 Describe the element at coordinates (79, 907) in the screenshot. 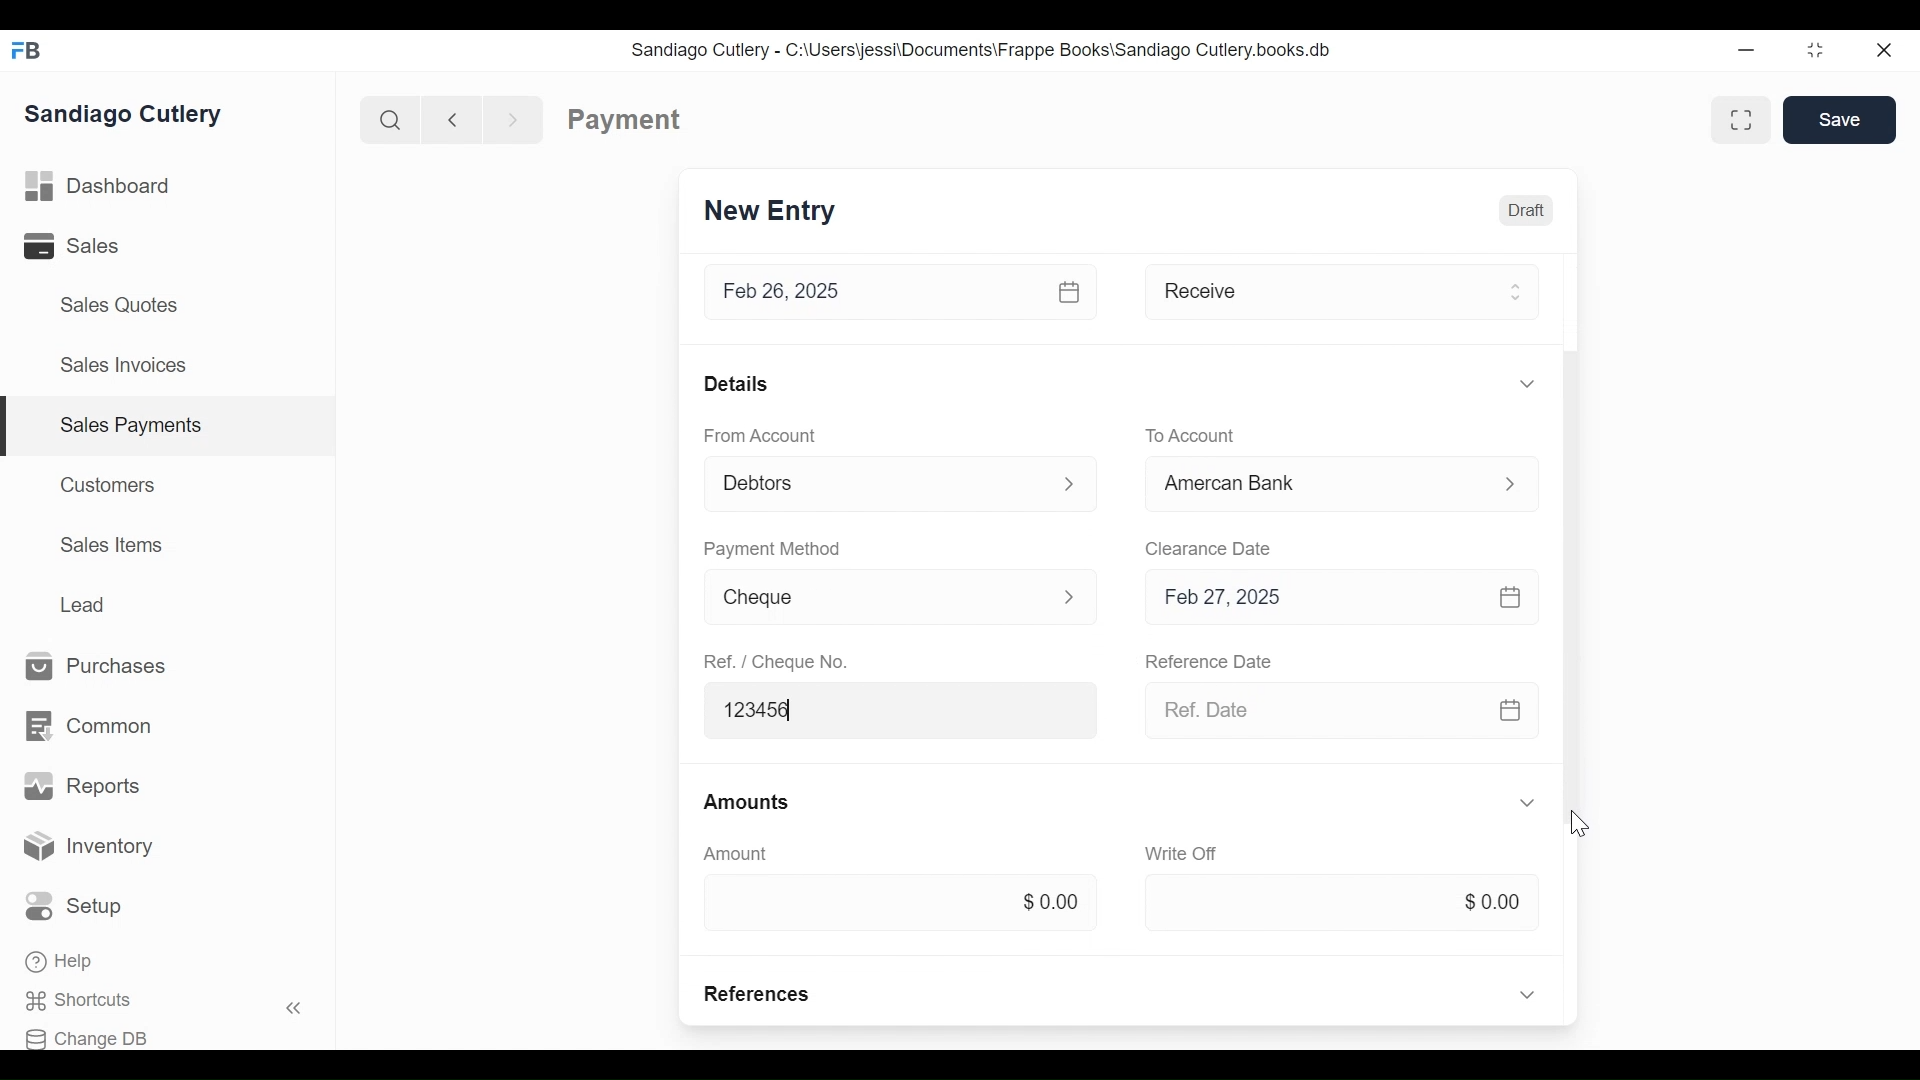

I see `Setup` at that location.